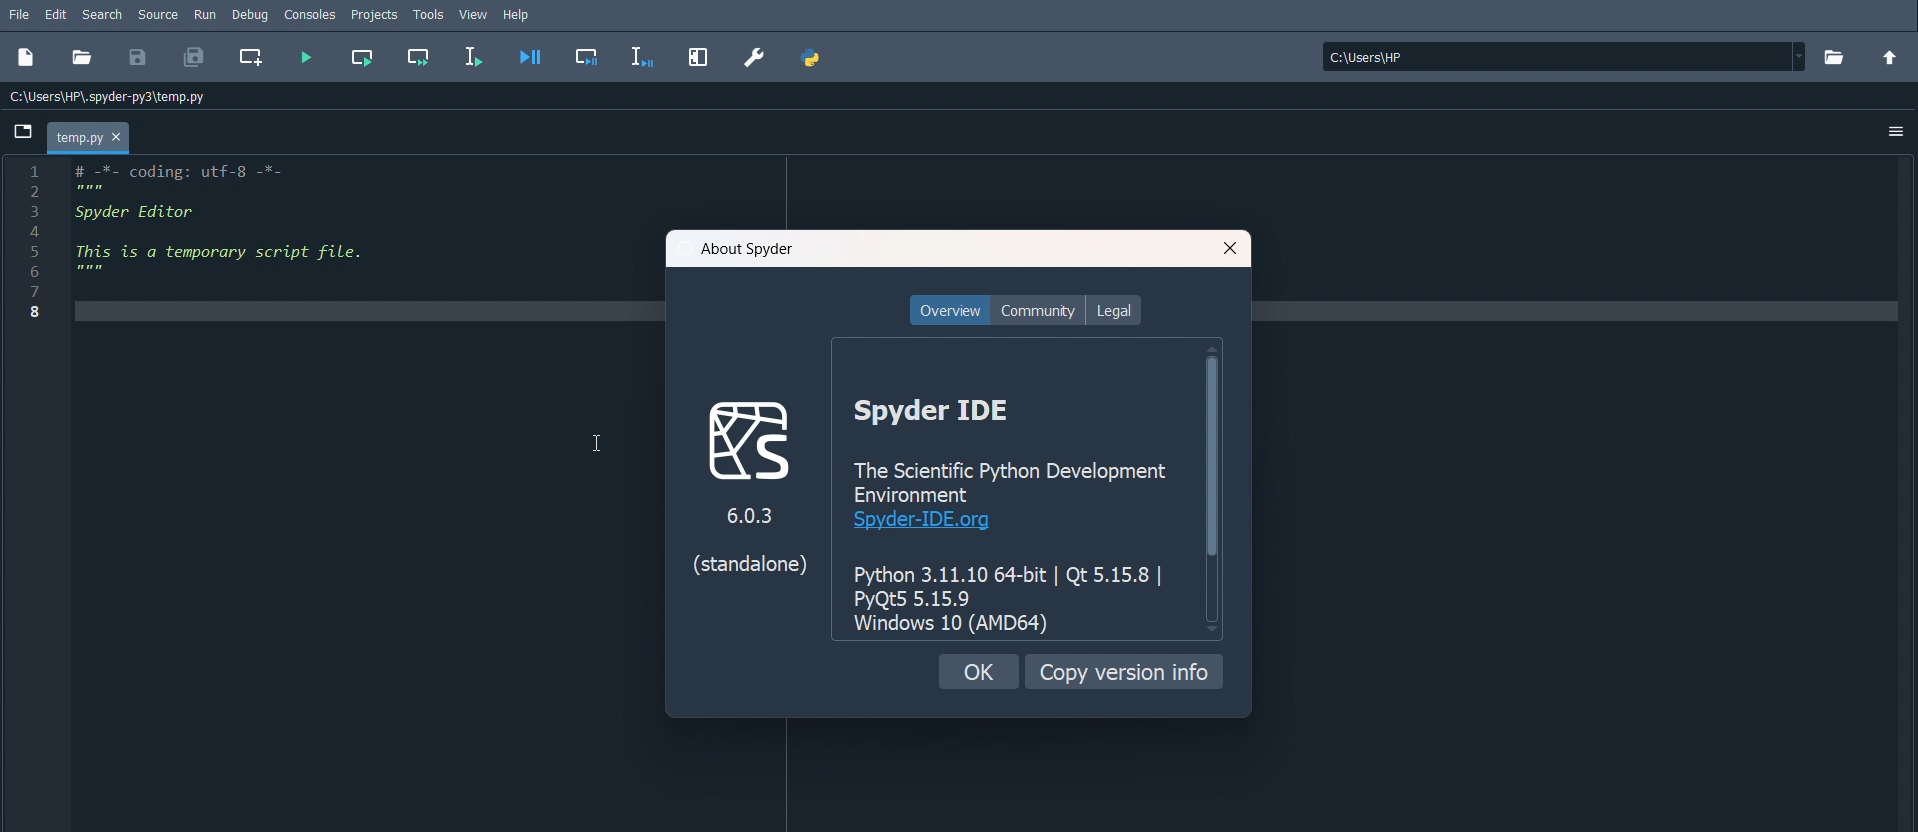 The height and width of the screenshot is (832, 1918). Describe the element at coordinates (1012, 512) in the screenshot. I see `Spyder IDE

The Scientific Python Development
Environment

Spyder-IDE.org

Python 3.11.10 64-bit | Qt 5.15.8 |
PyQt5 5.15.9

Windows 10 (AMD64)` at that location.